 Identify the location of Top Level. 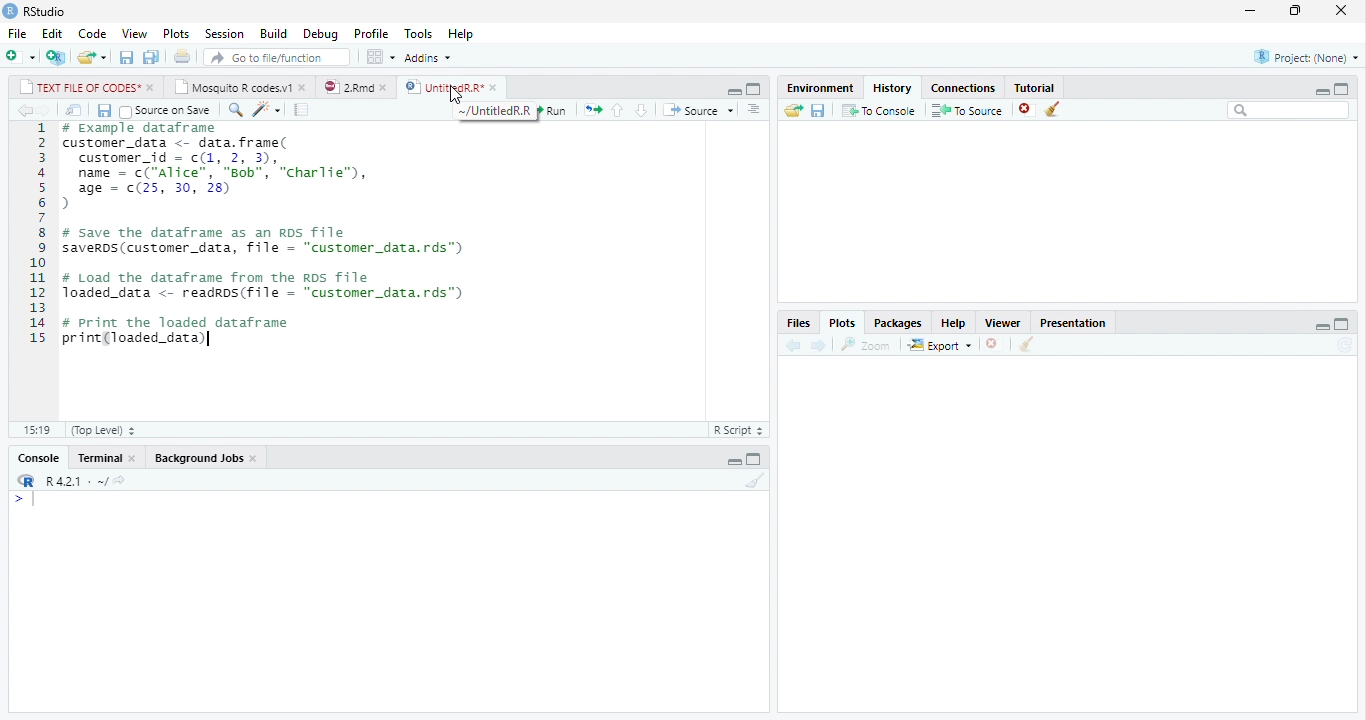
(104, 430).